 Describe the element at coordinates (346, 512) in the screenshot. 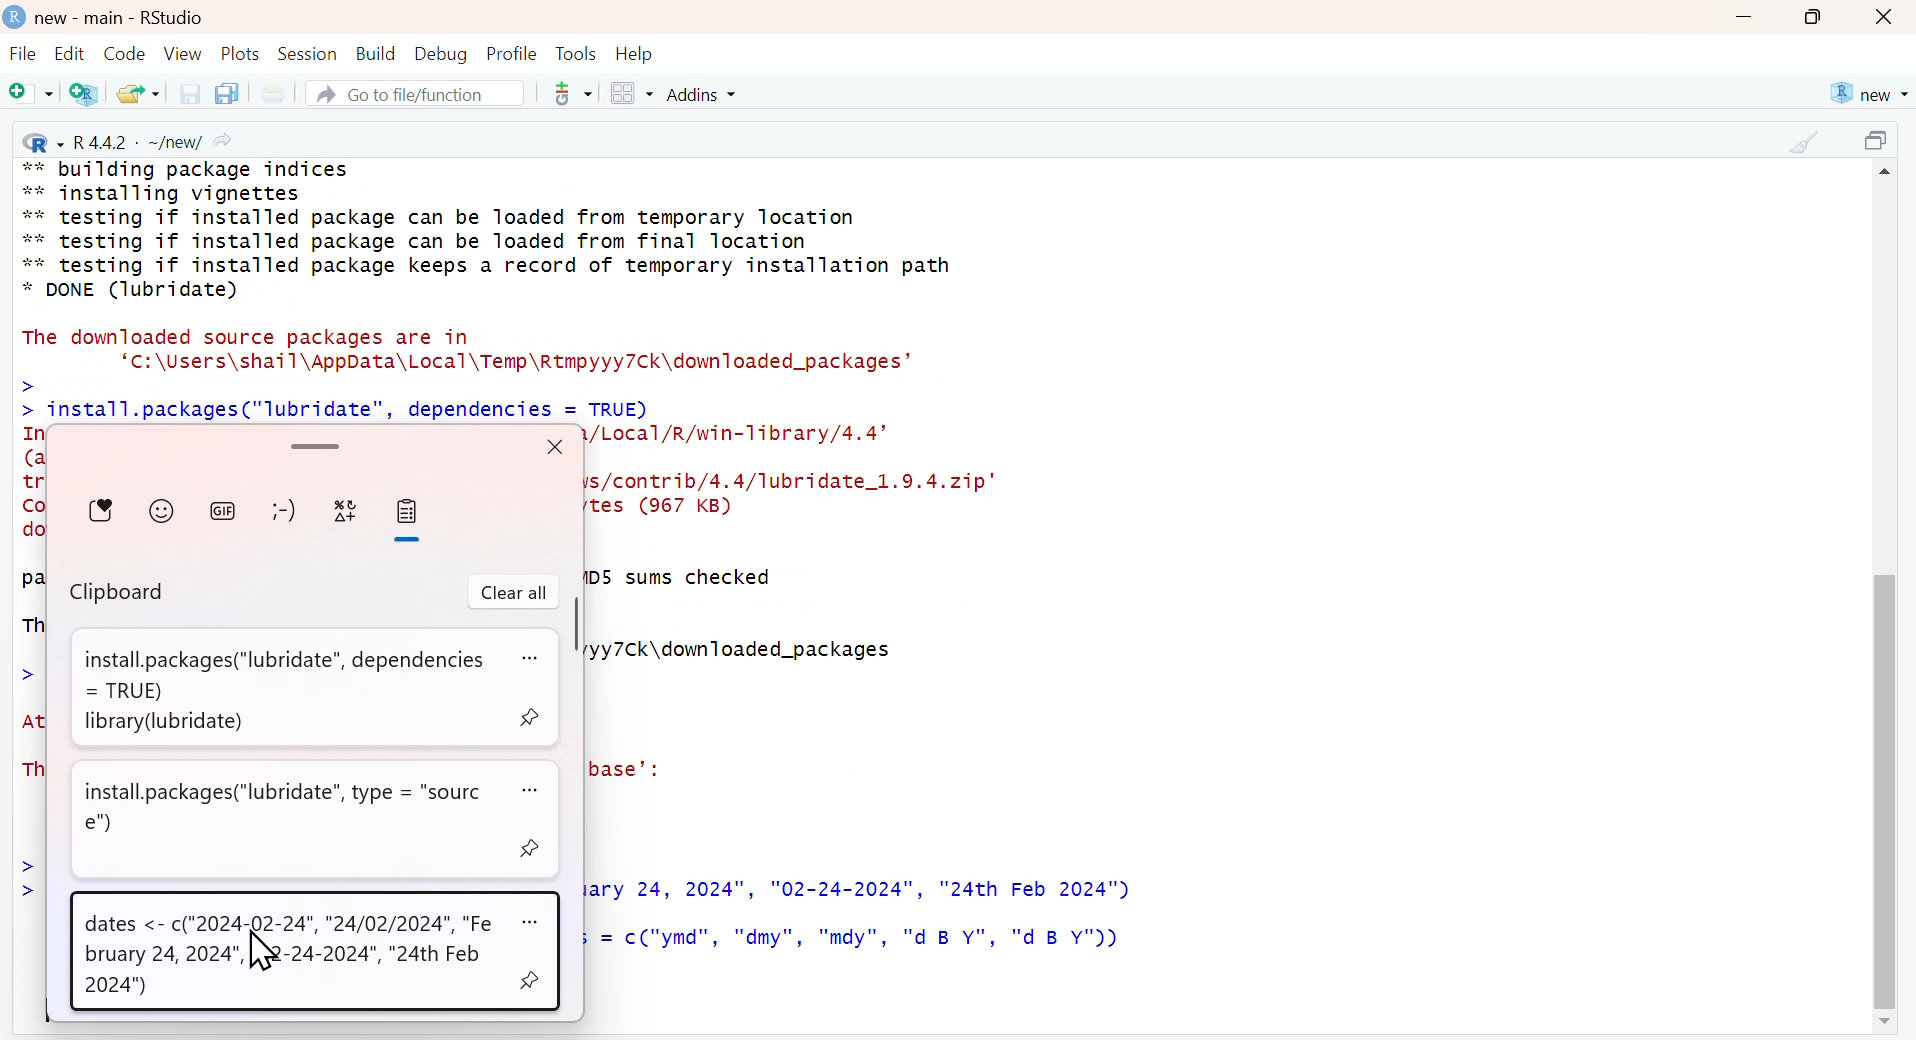

I see `special characters` at that location.